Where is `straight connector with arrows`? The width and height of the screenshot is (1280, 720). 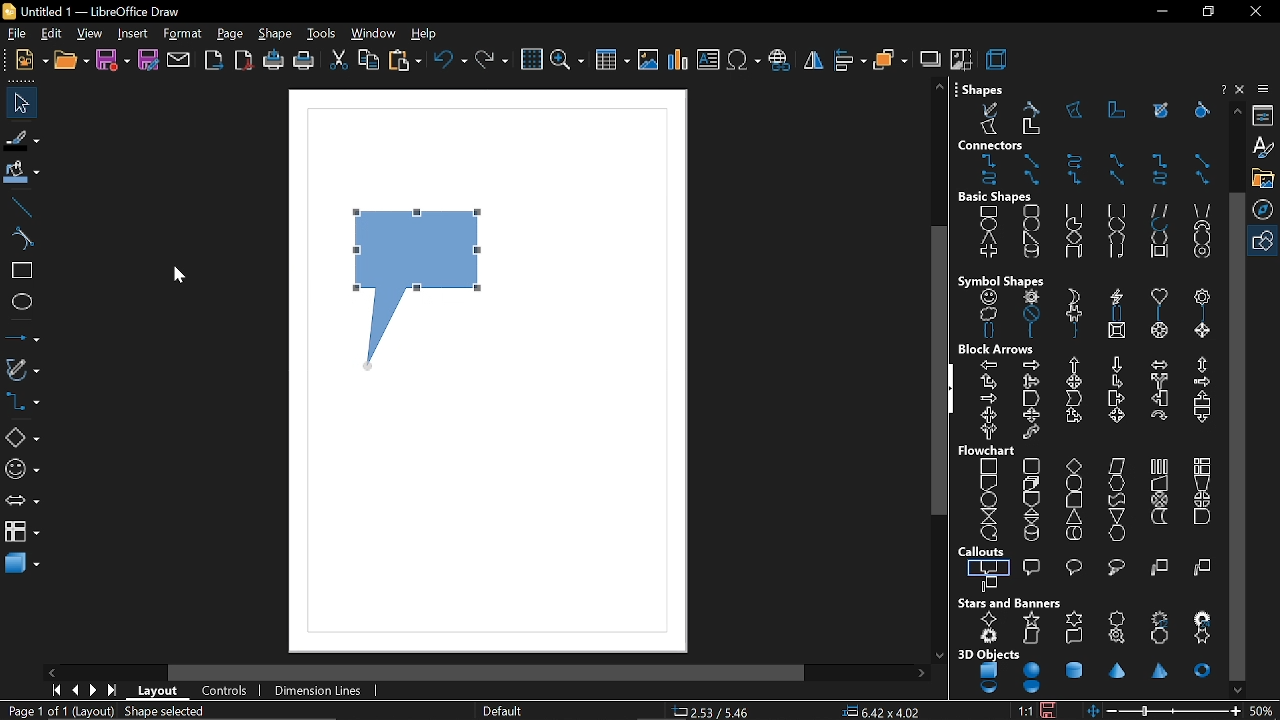 straight connector with arrows is located at coordinates (1119, 180).